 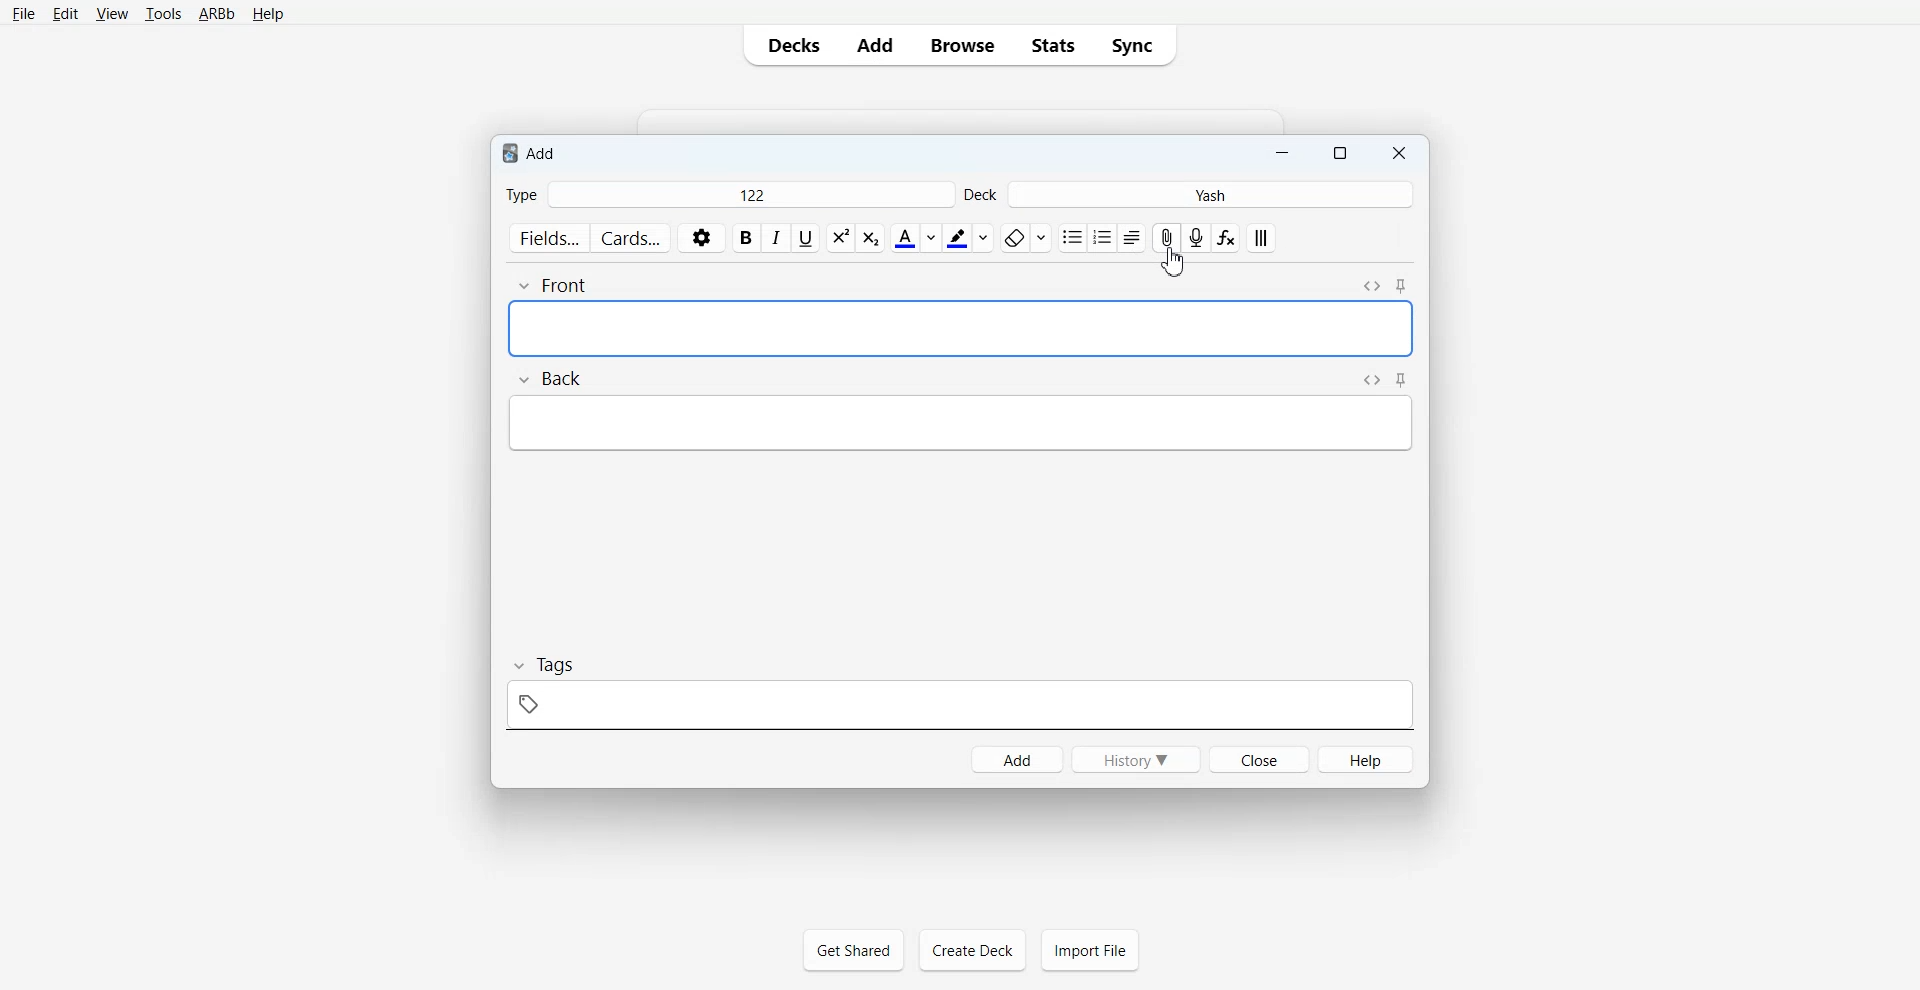 What do you see at coordinates (876, 45) in the screenshot?
I see `Add` at bounding box center [876, 45].